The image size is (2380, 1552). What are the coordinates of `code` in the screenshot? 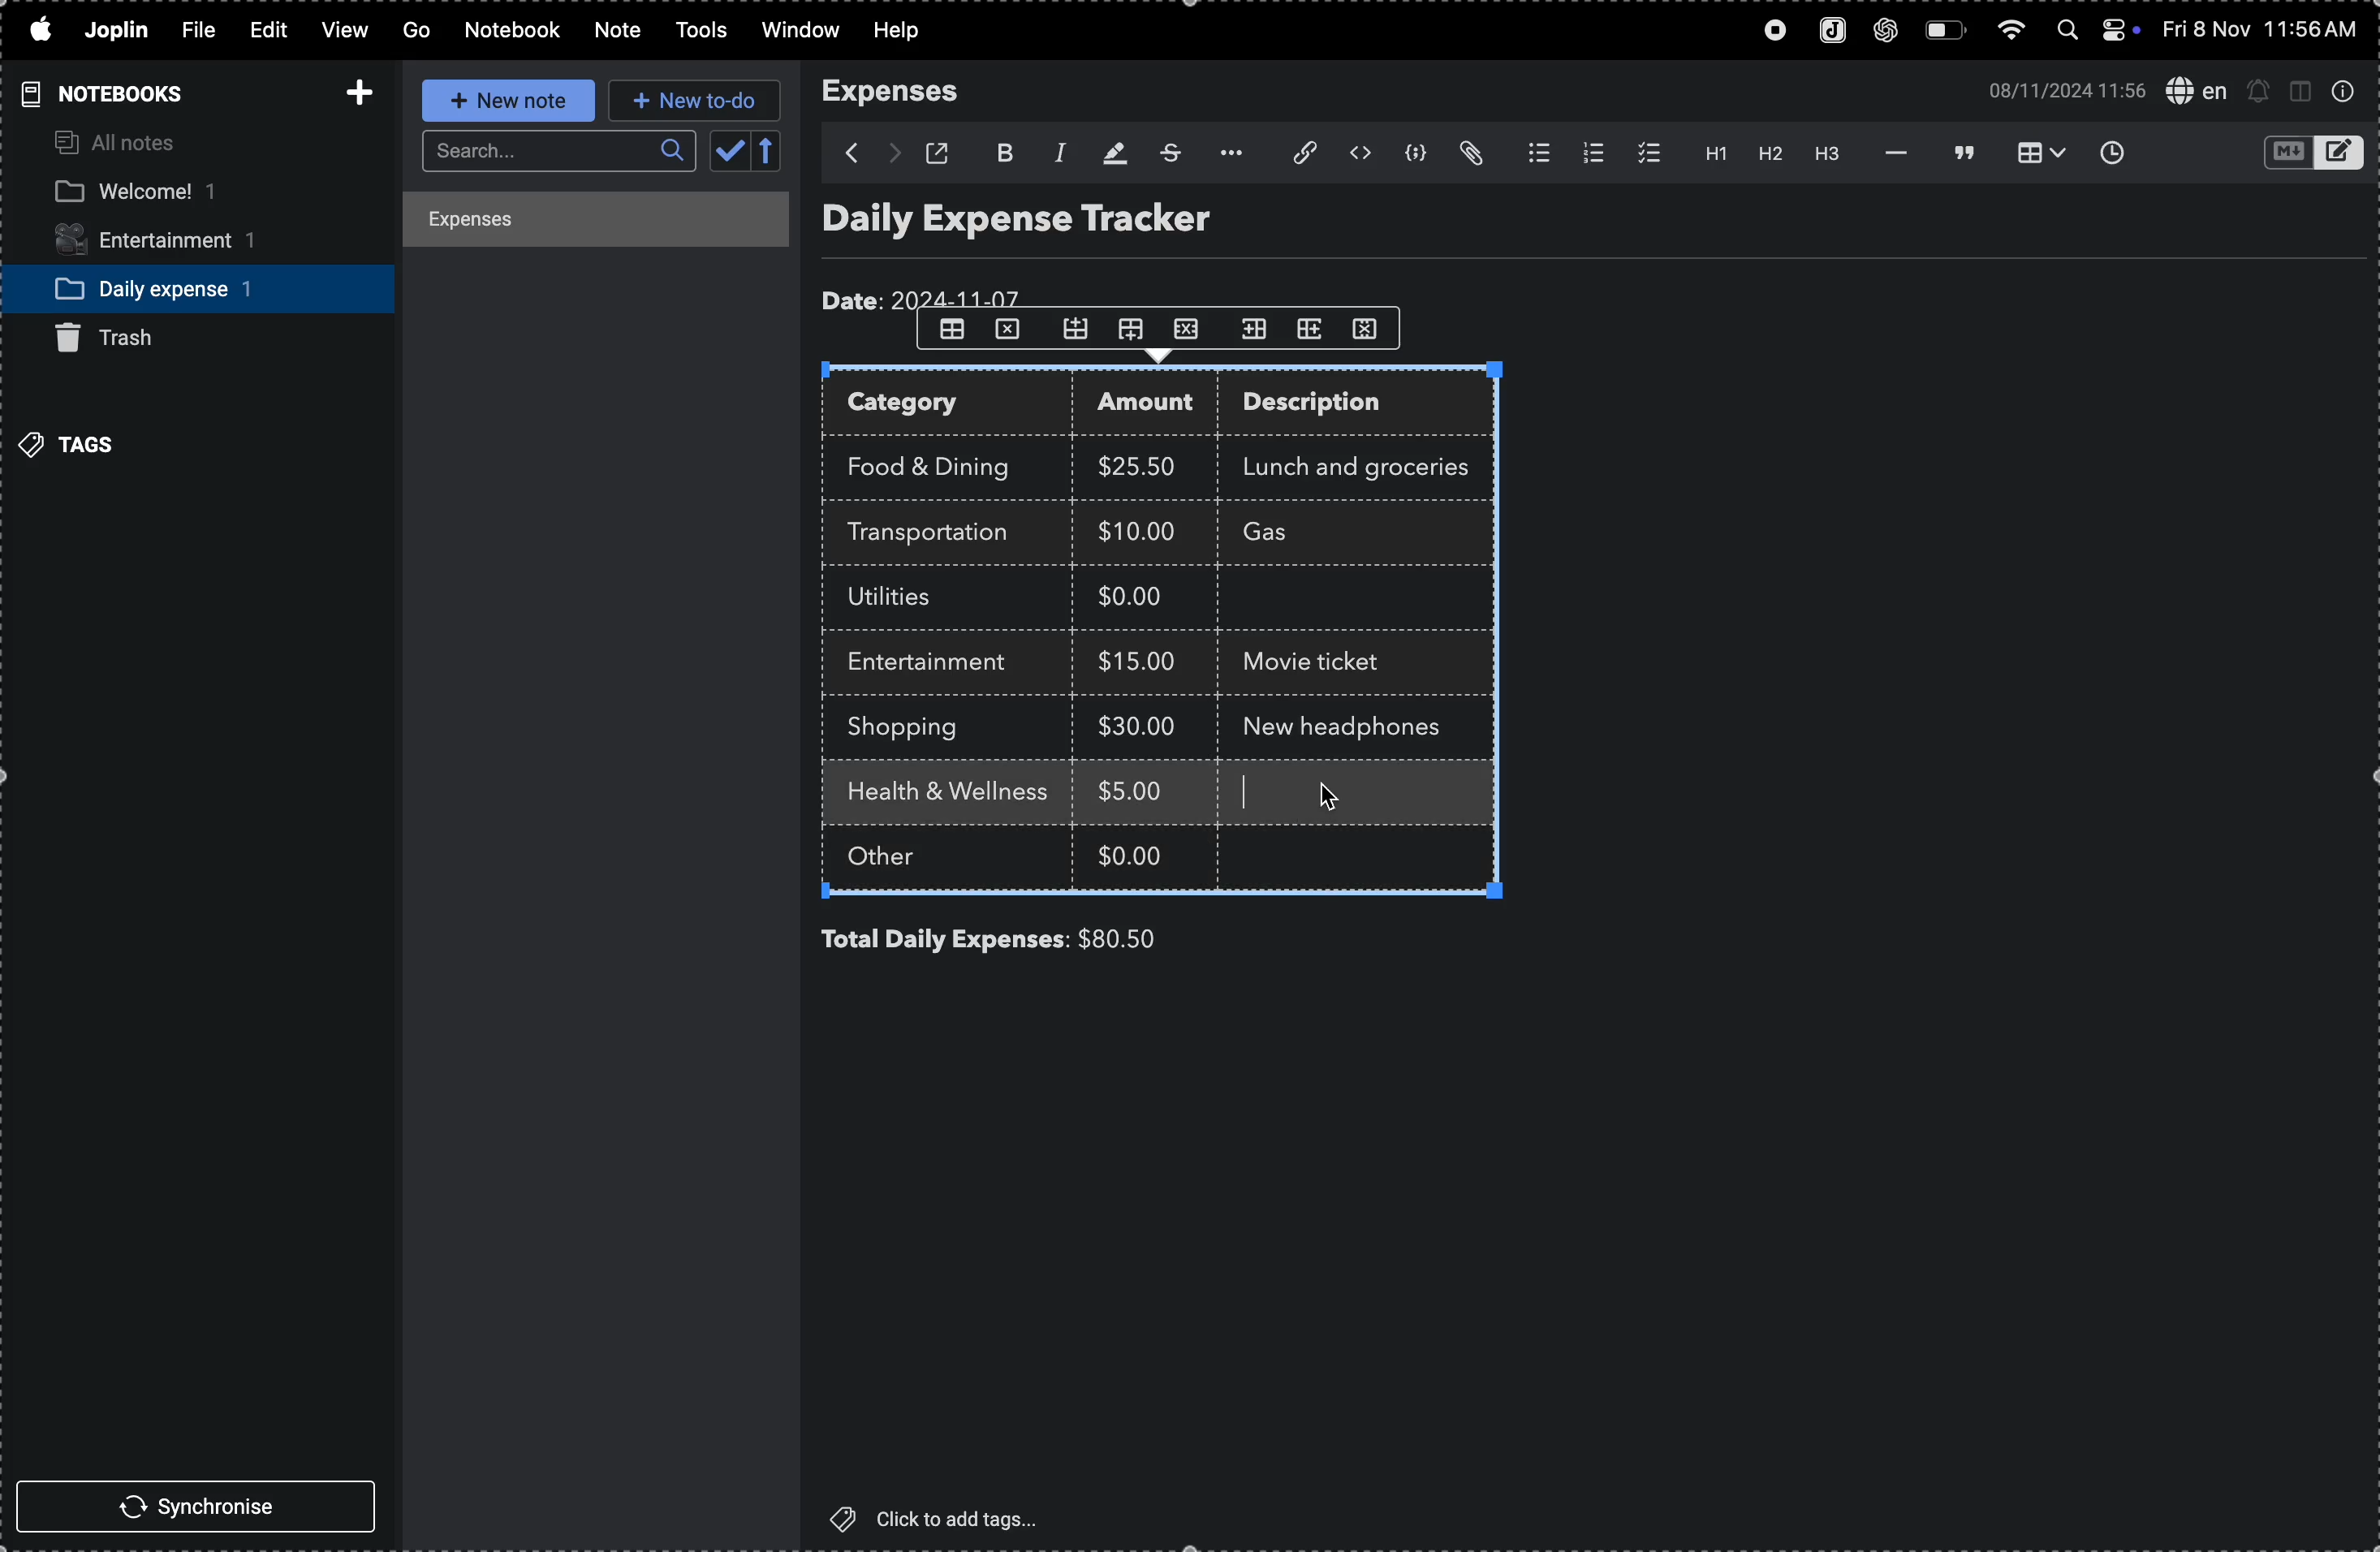 It's located at (1417, 156).